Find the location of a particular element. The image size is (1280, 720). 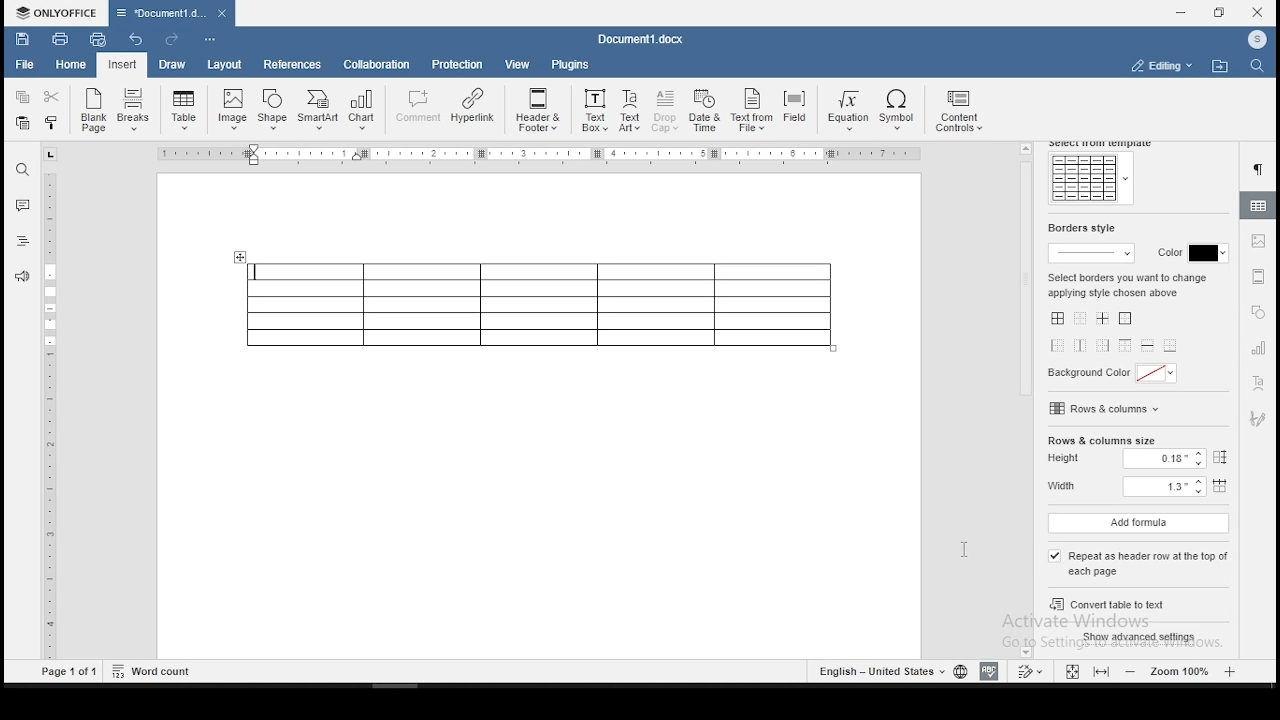

table style templates is located at coordinates (1090, 179).